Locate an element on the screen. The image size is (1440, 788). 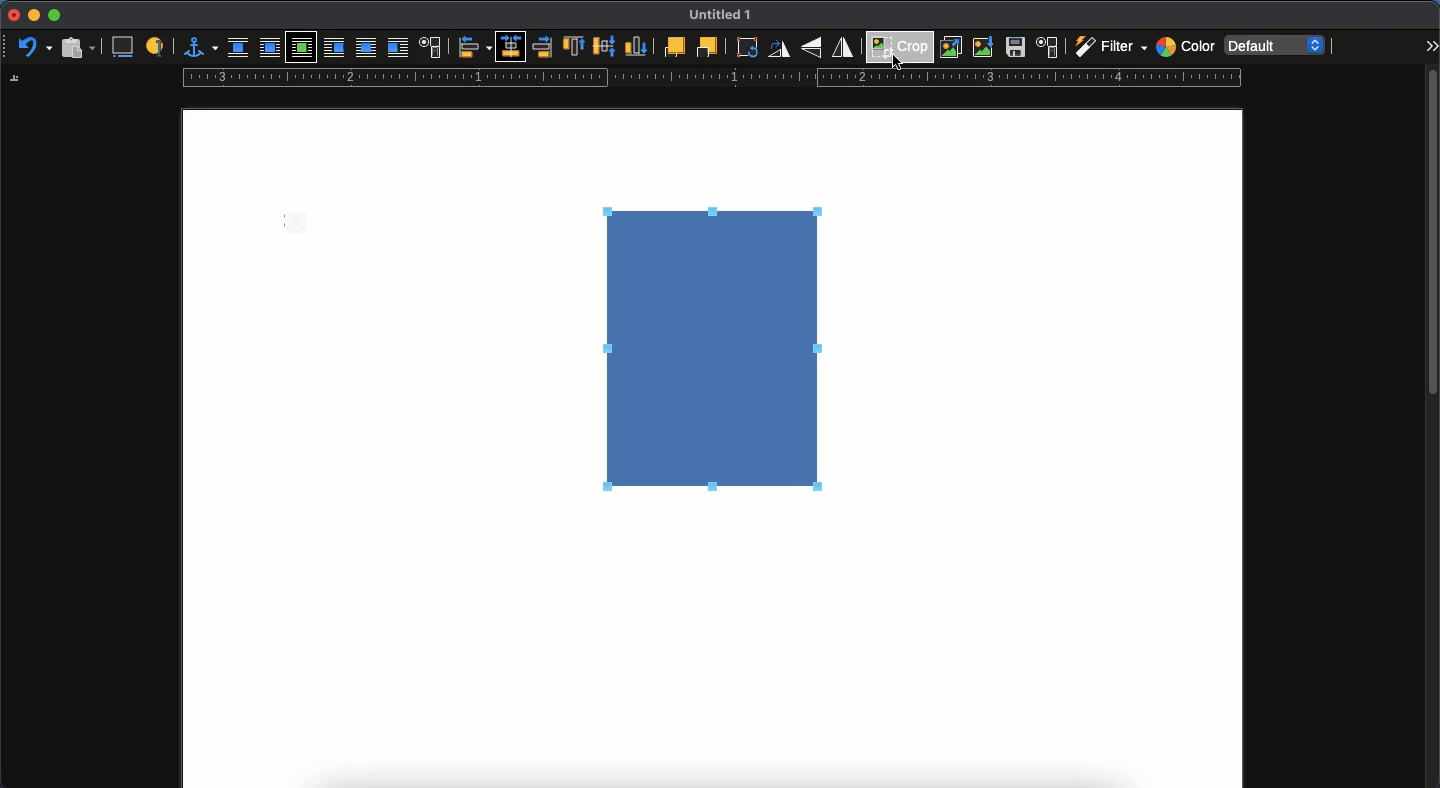
middle to anchor is located at coordinates (605, 46).